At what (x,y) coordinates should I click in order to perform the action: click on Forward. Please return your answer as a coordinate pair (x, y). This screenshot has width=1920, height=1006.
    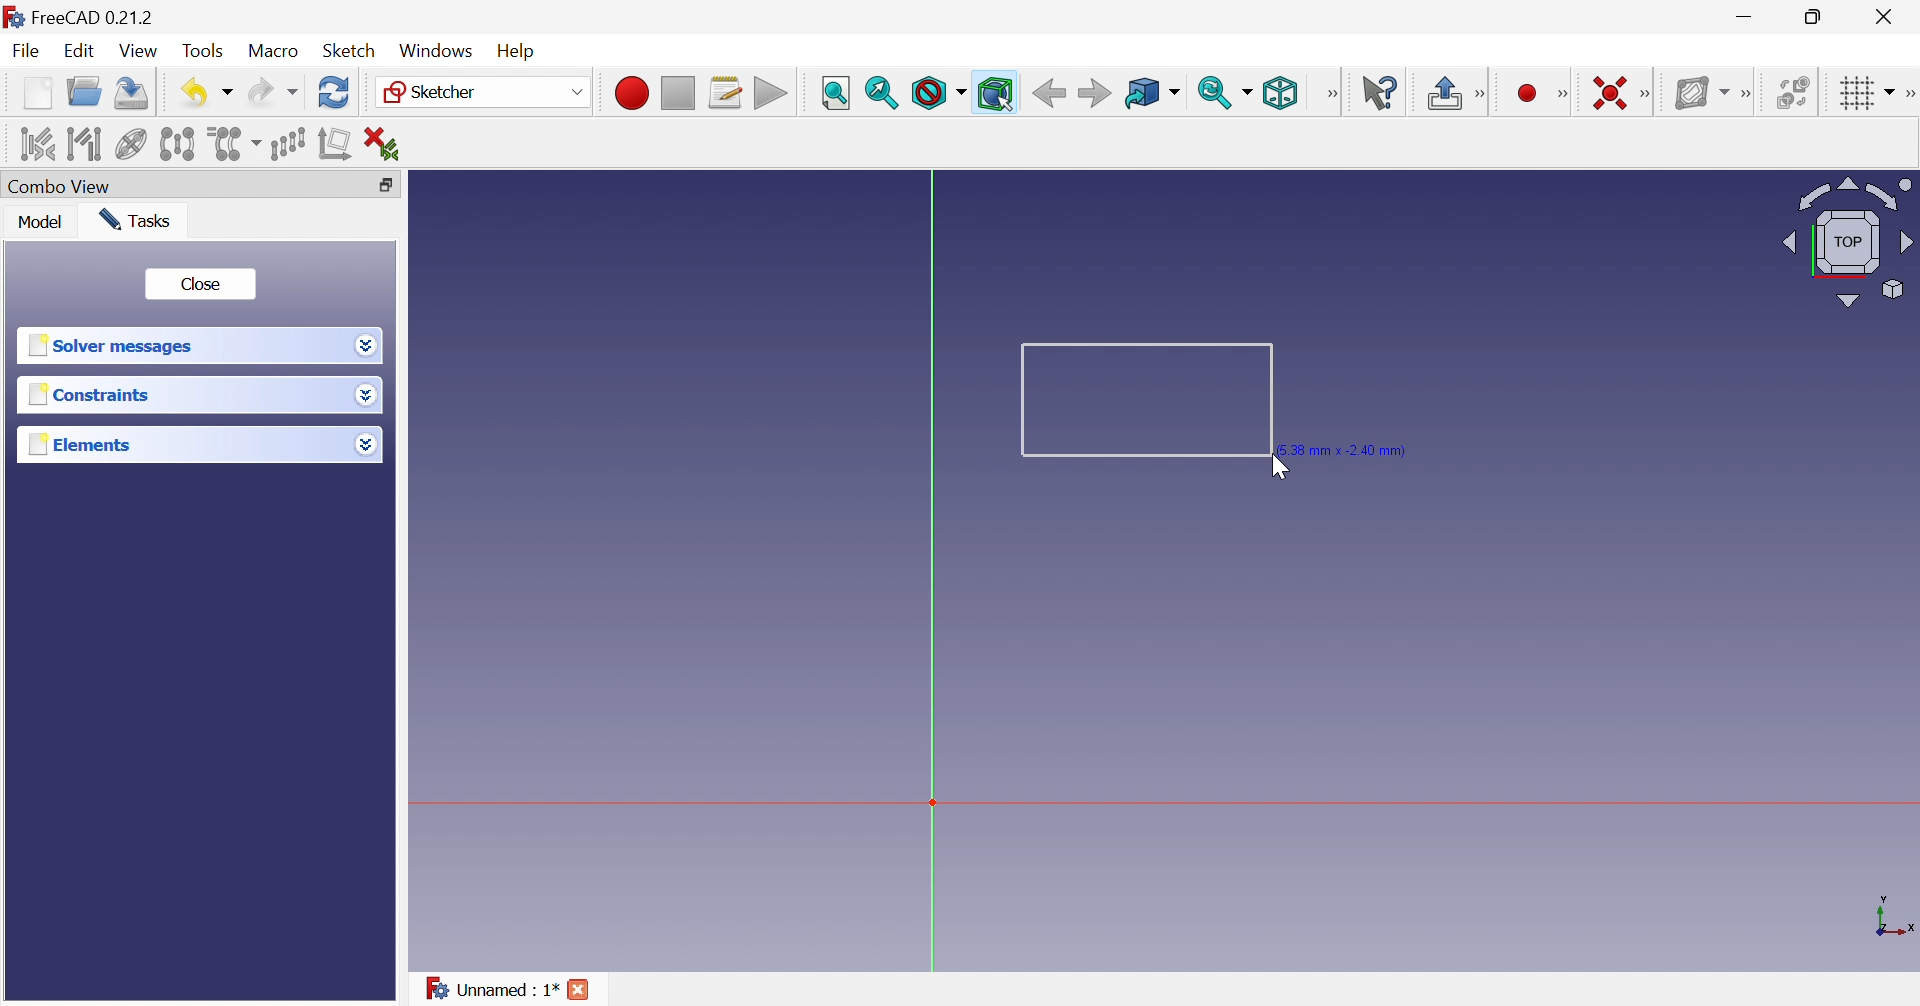
    Looking at the image, I should click on (1094, 94).